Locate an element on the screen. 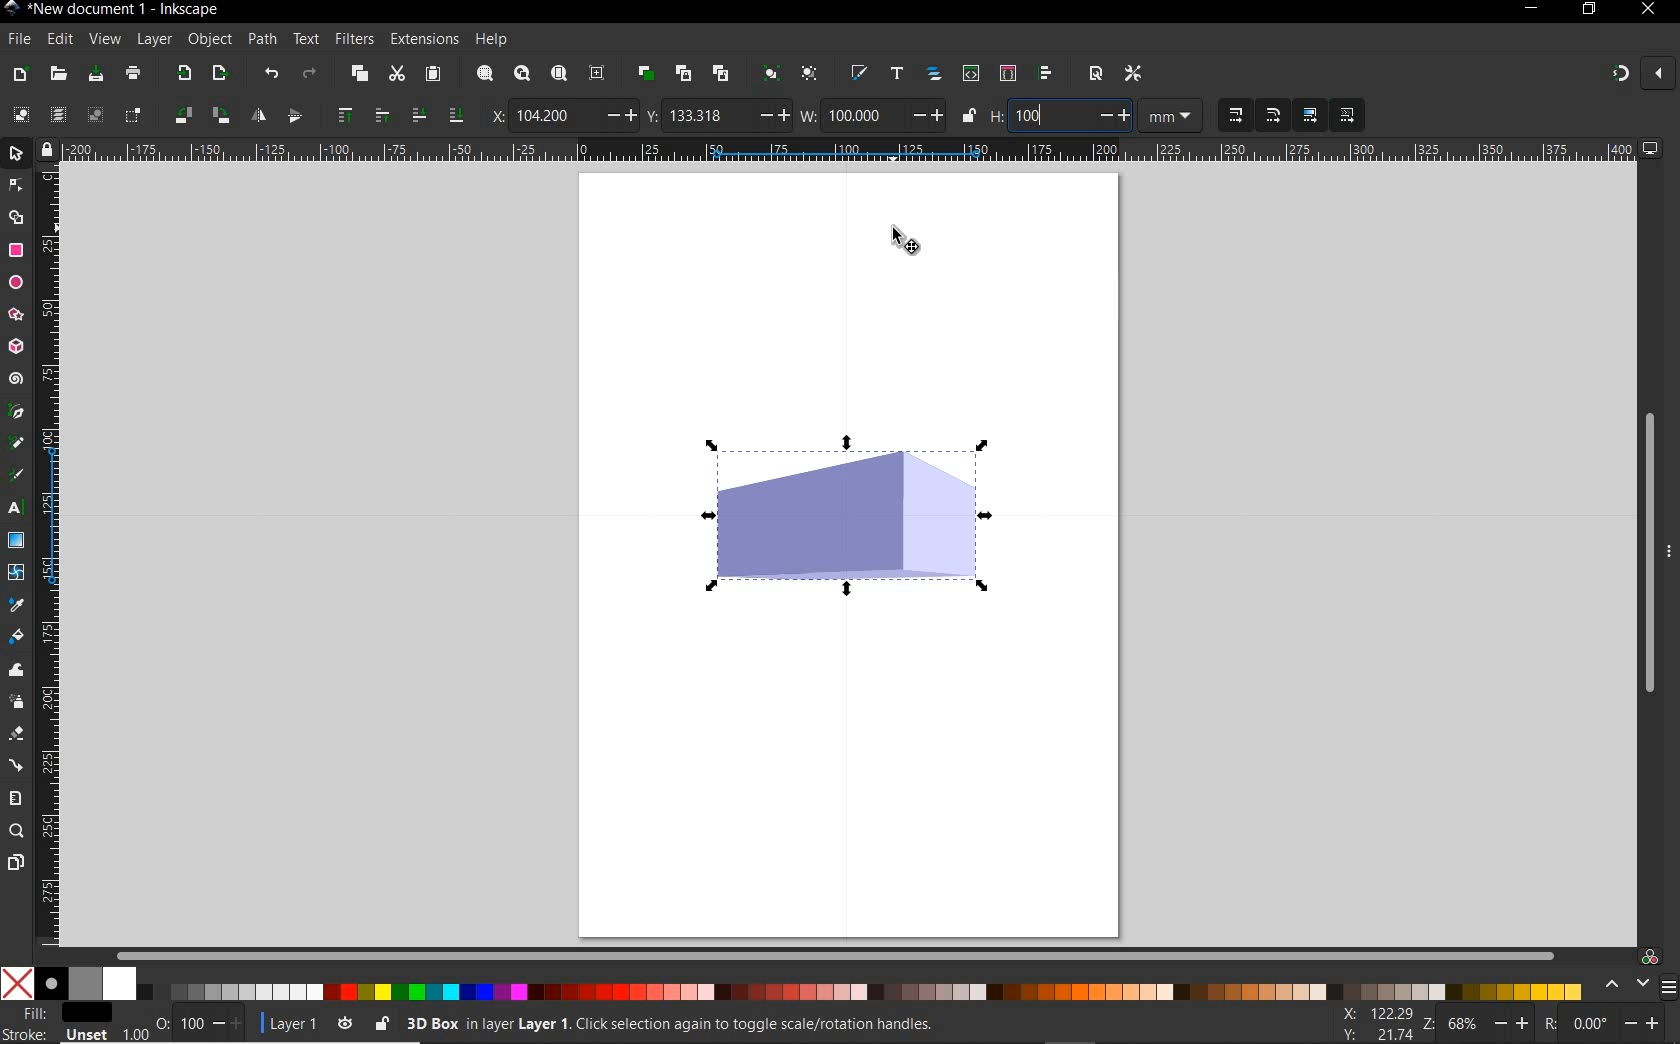 The height and width of the screenshot is (1044, 1680). open objects is located at coordinates (935, 72).